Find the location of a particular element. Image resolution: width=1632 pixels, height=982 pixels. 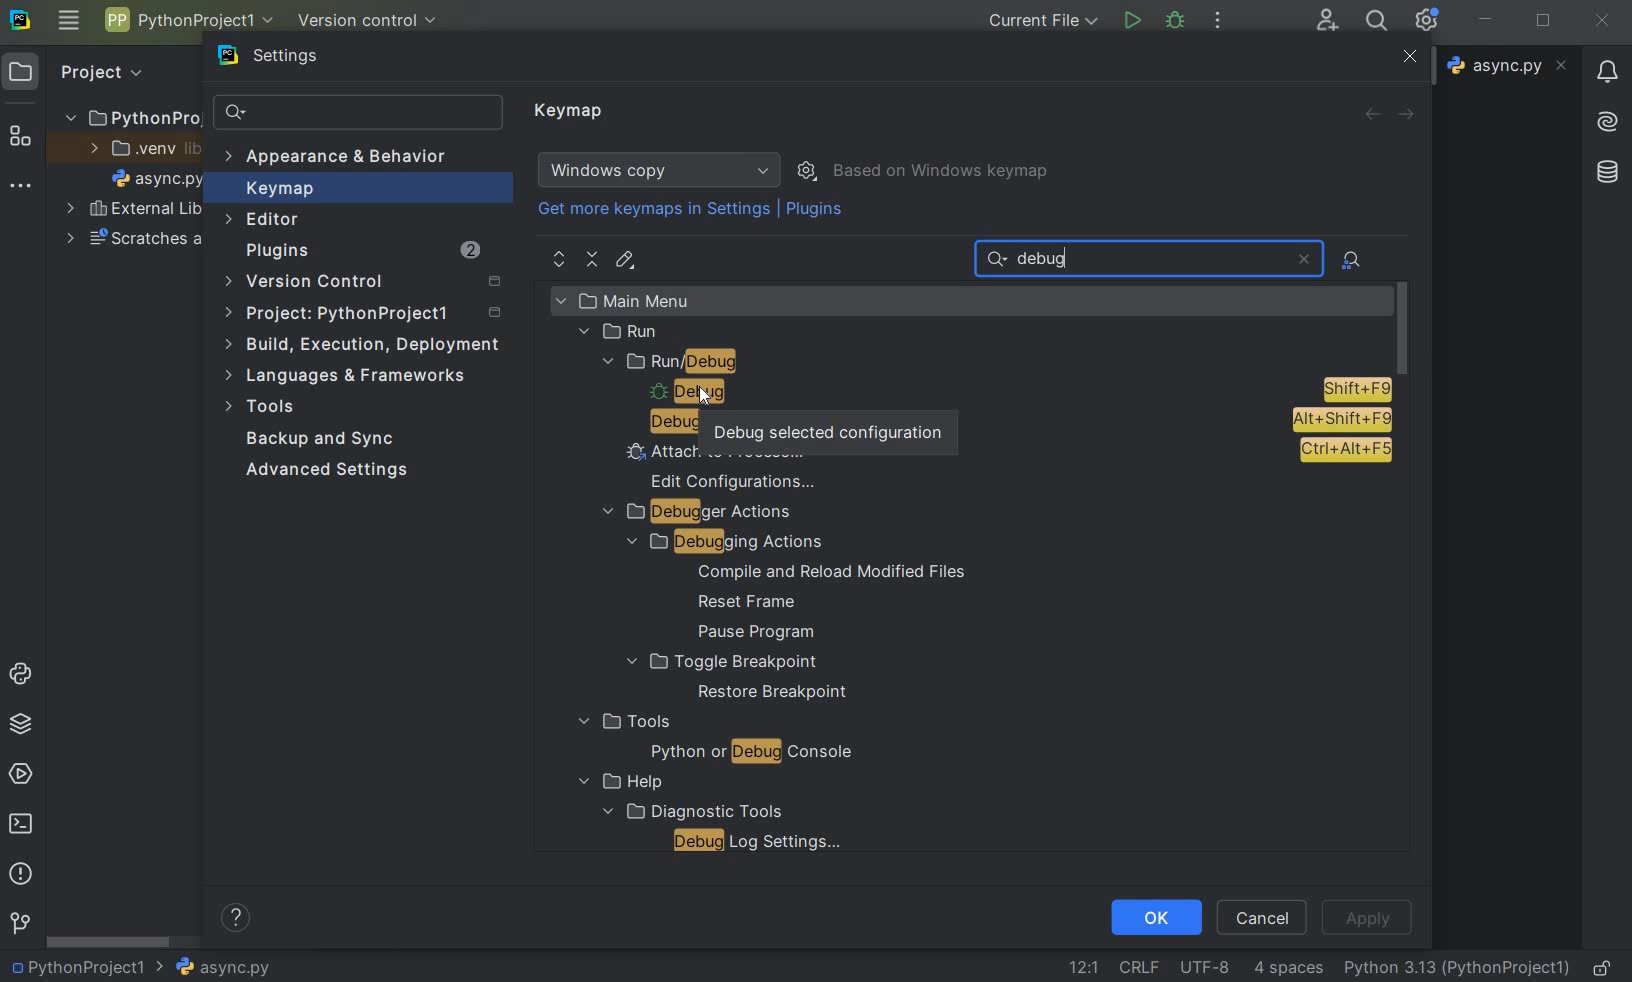

debugger actions is located at coordinates (698, 513).